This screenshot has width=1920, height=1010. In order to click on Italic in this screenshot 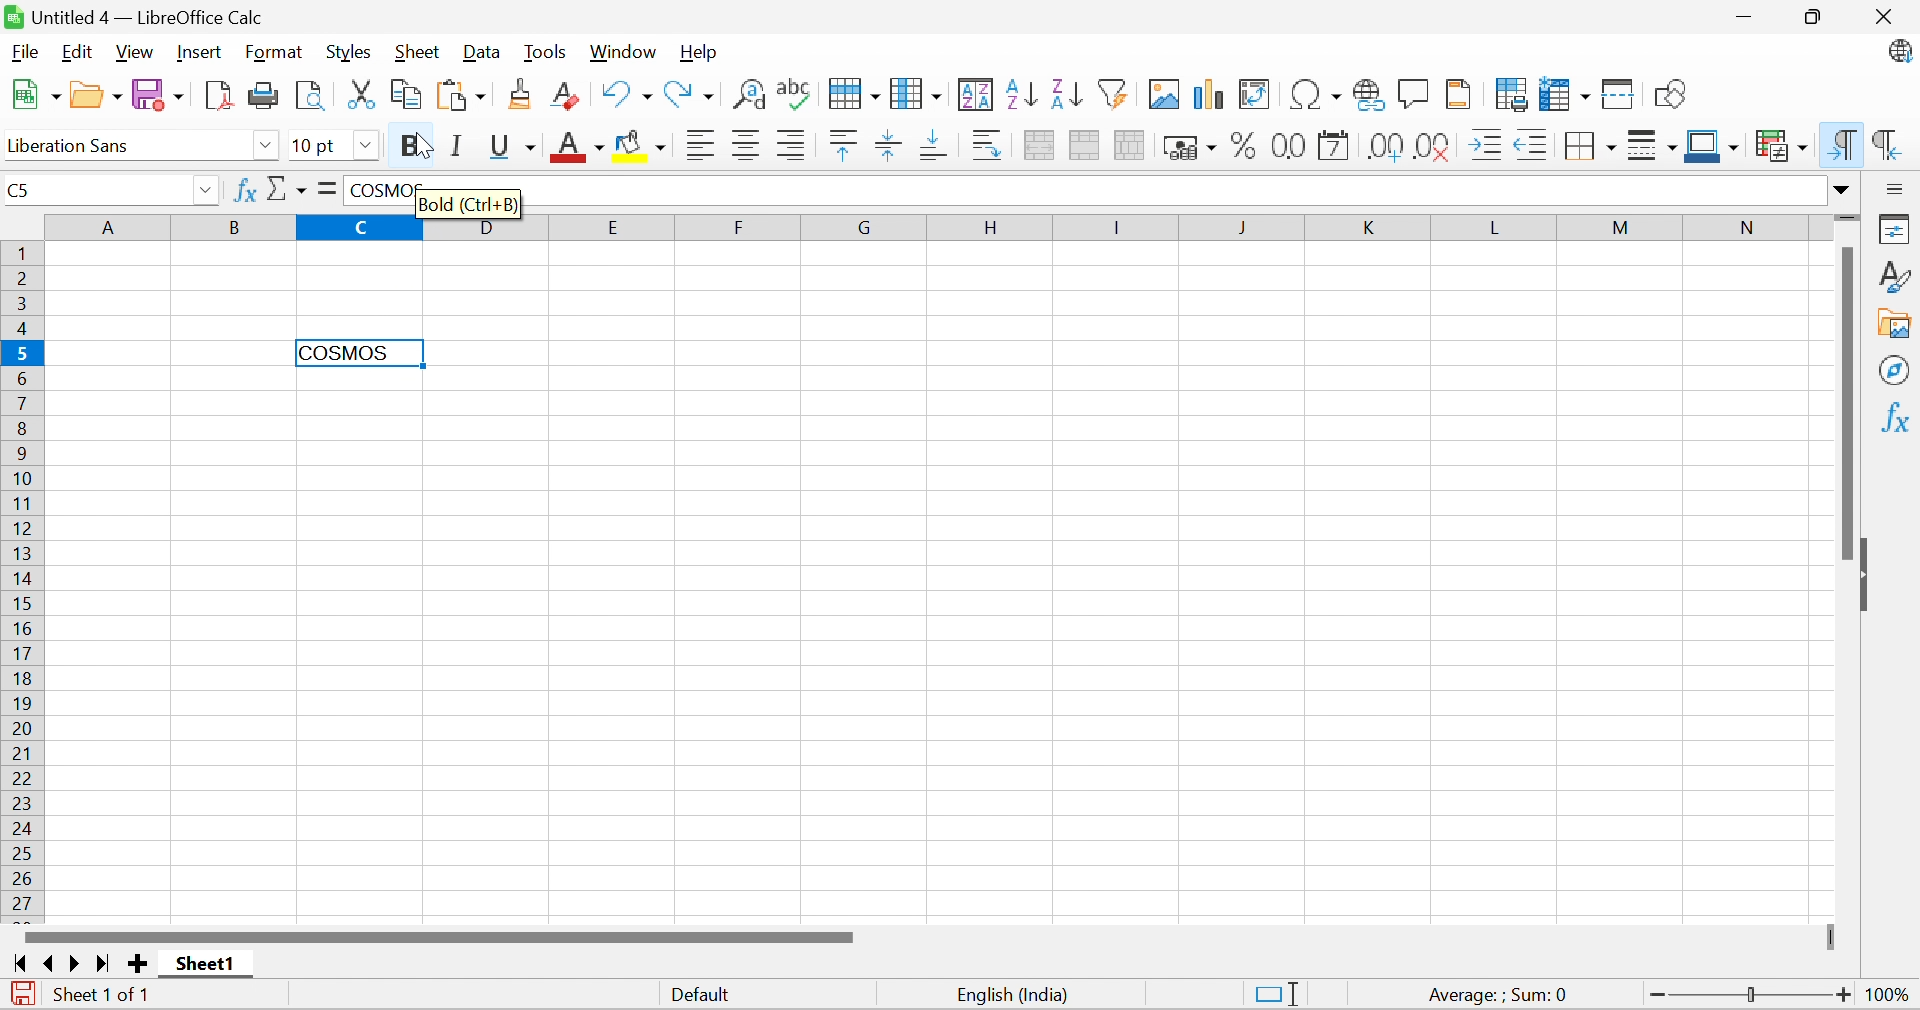, I will do `click(458, 146)`.